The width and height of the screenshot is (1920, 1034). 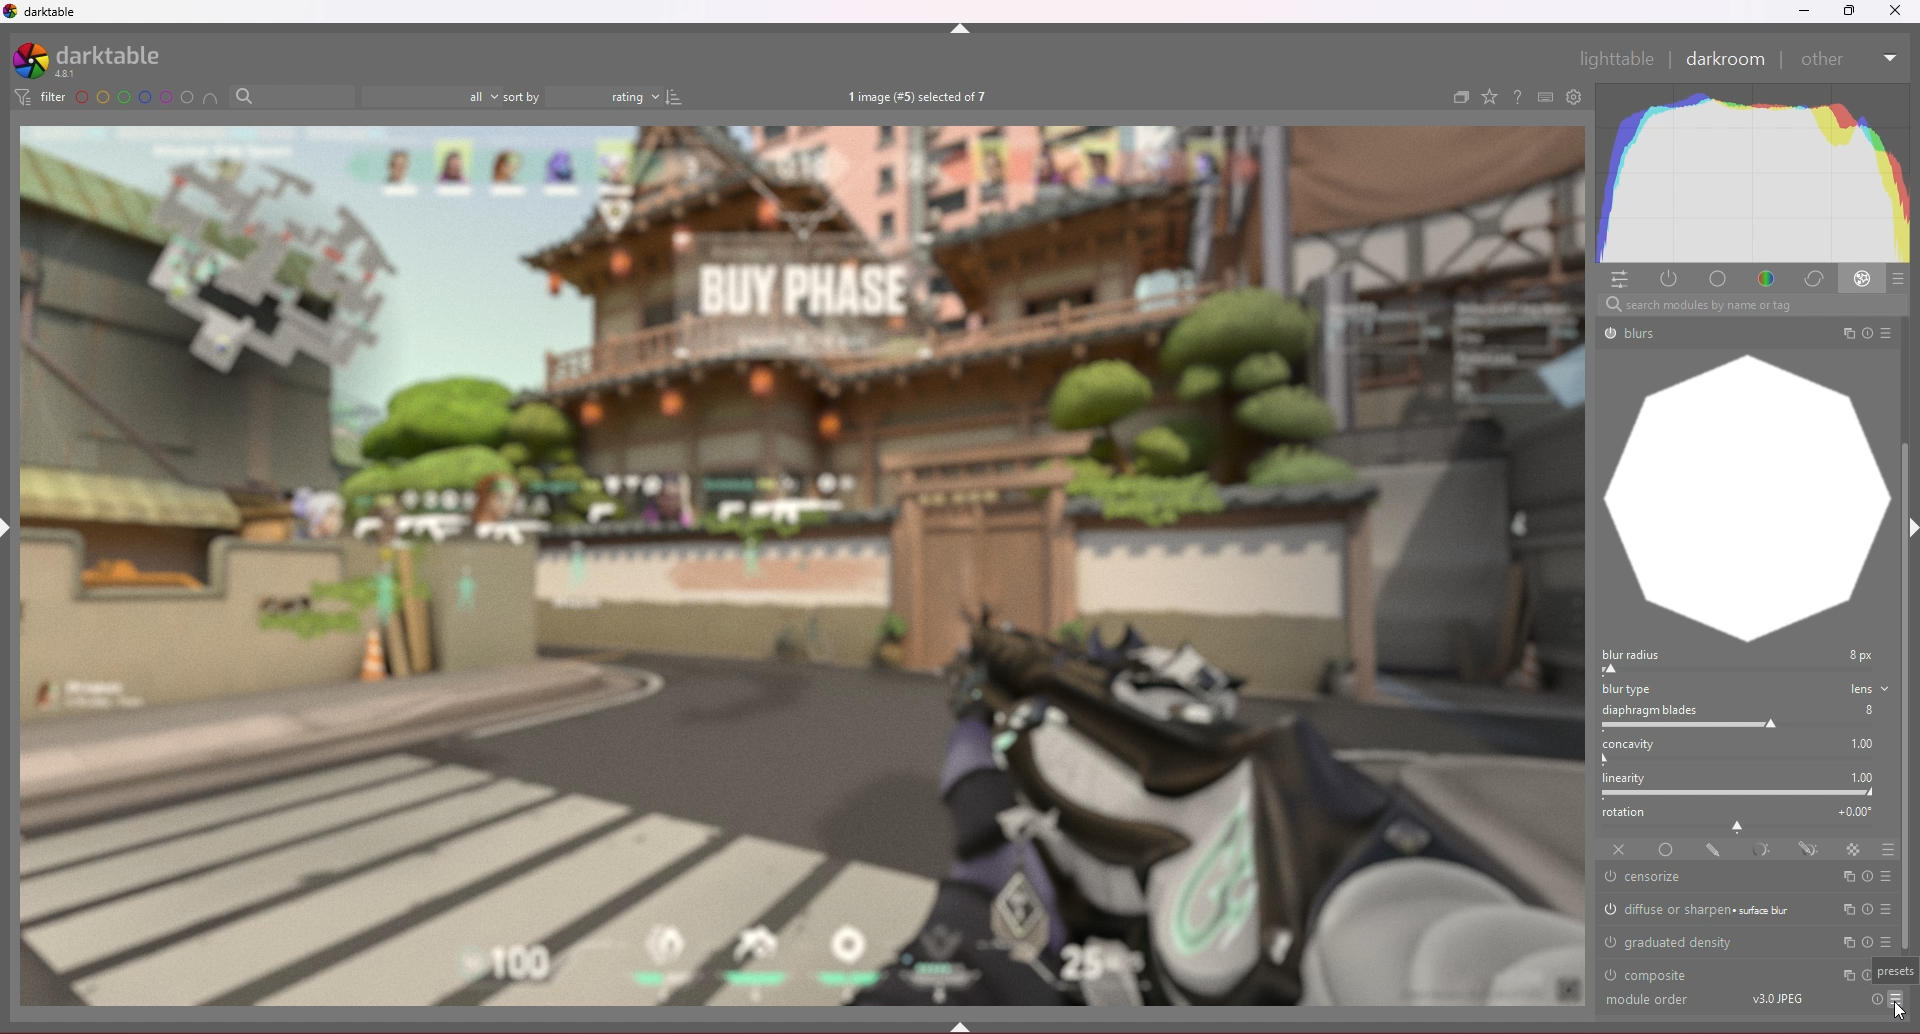 What do you see at coordinates (675, 96) in the screenshot?
I see `reverse sort order` at bounding box center [675, 96].